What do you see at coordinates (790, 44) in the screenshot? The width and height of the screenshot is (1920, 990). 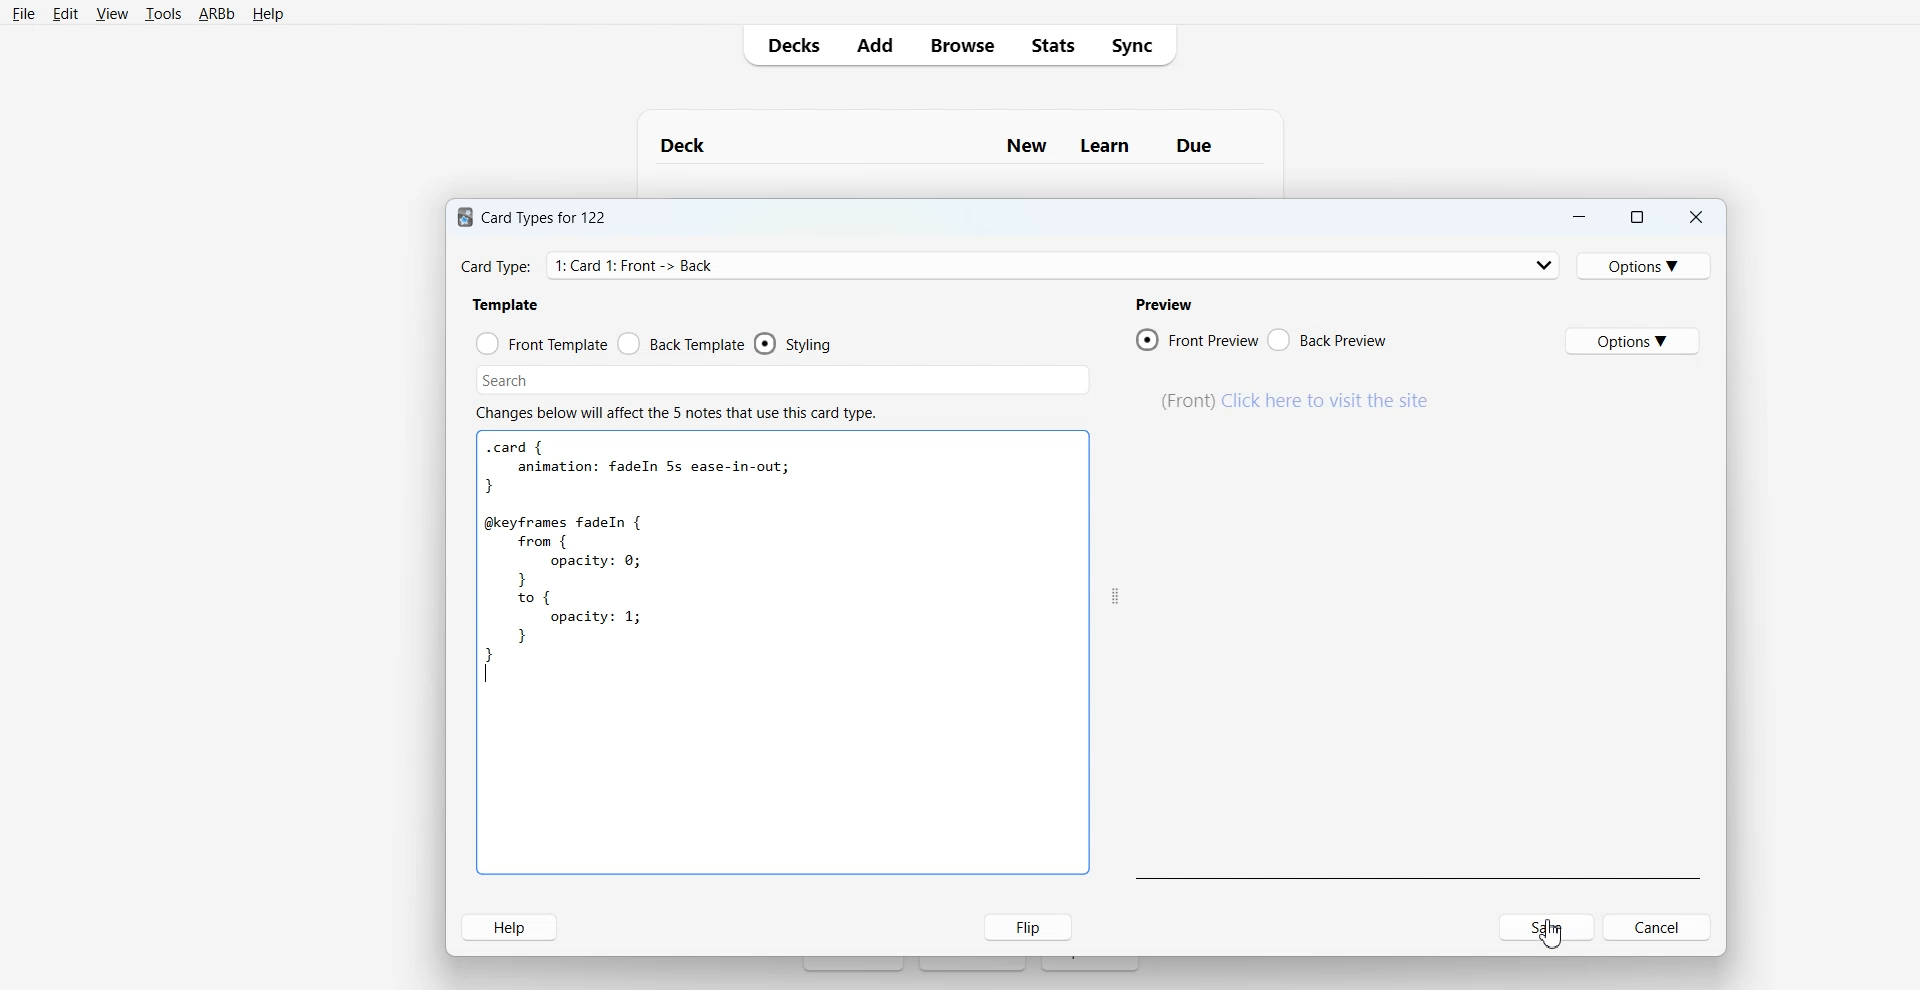 I see `Decks ` at bounding box center [790, 44].